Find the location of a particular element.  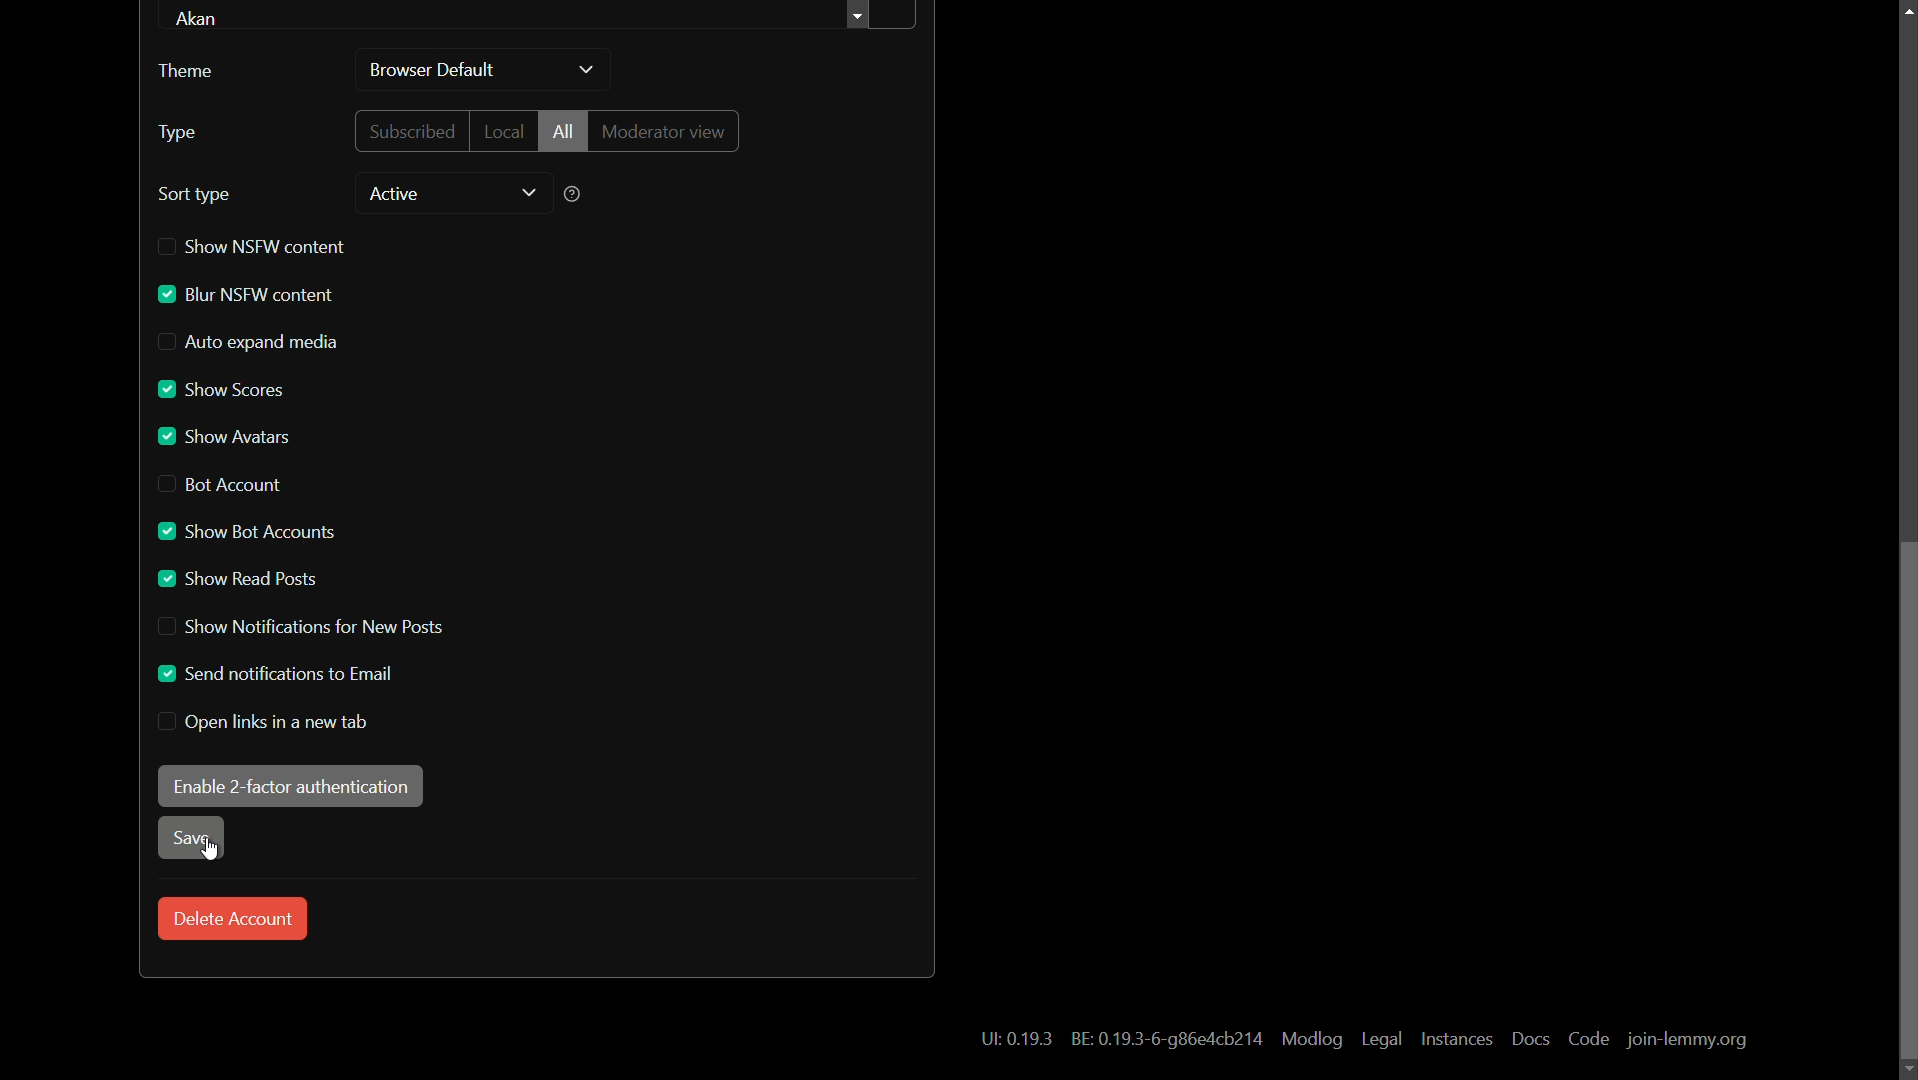

docs is located at coordinates (1531, 1039).